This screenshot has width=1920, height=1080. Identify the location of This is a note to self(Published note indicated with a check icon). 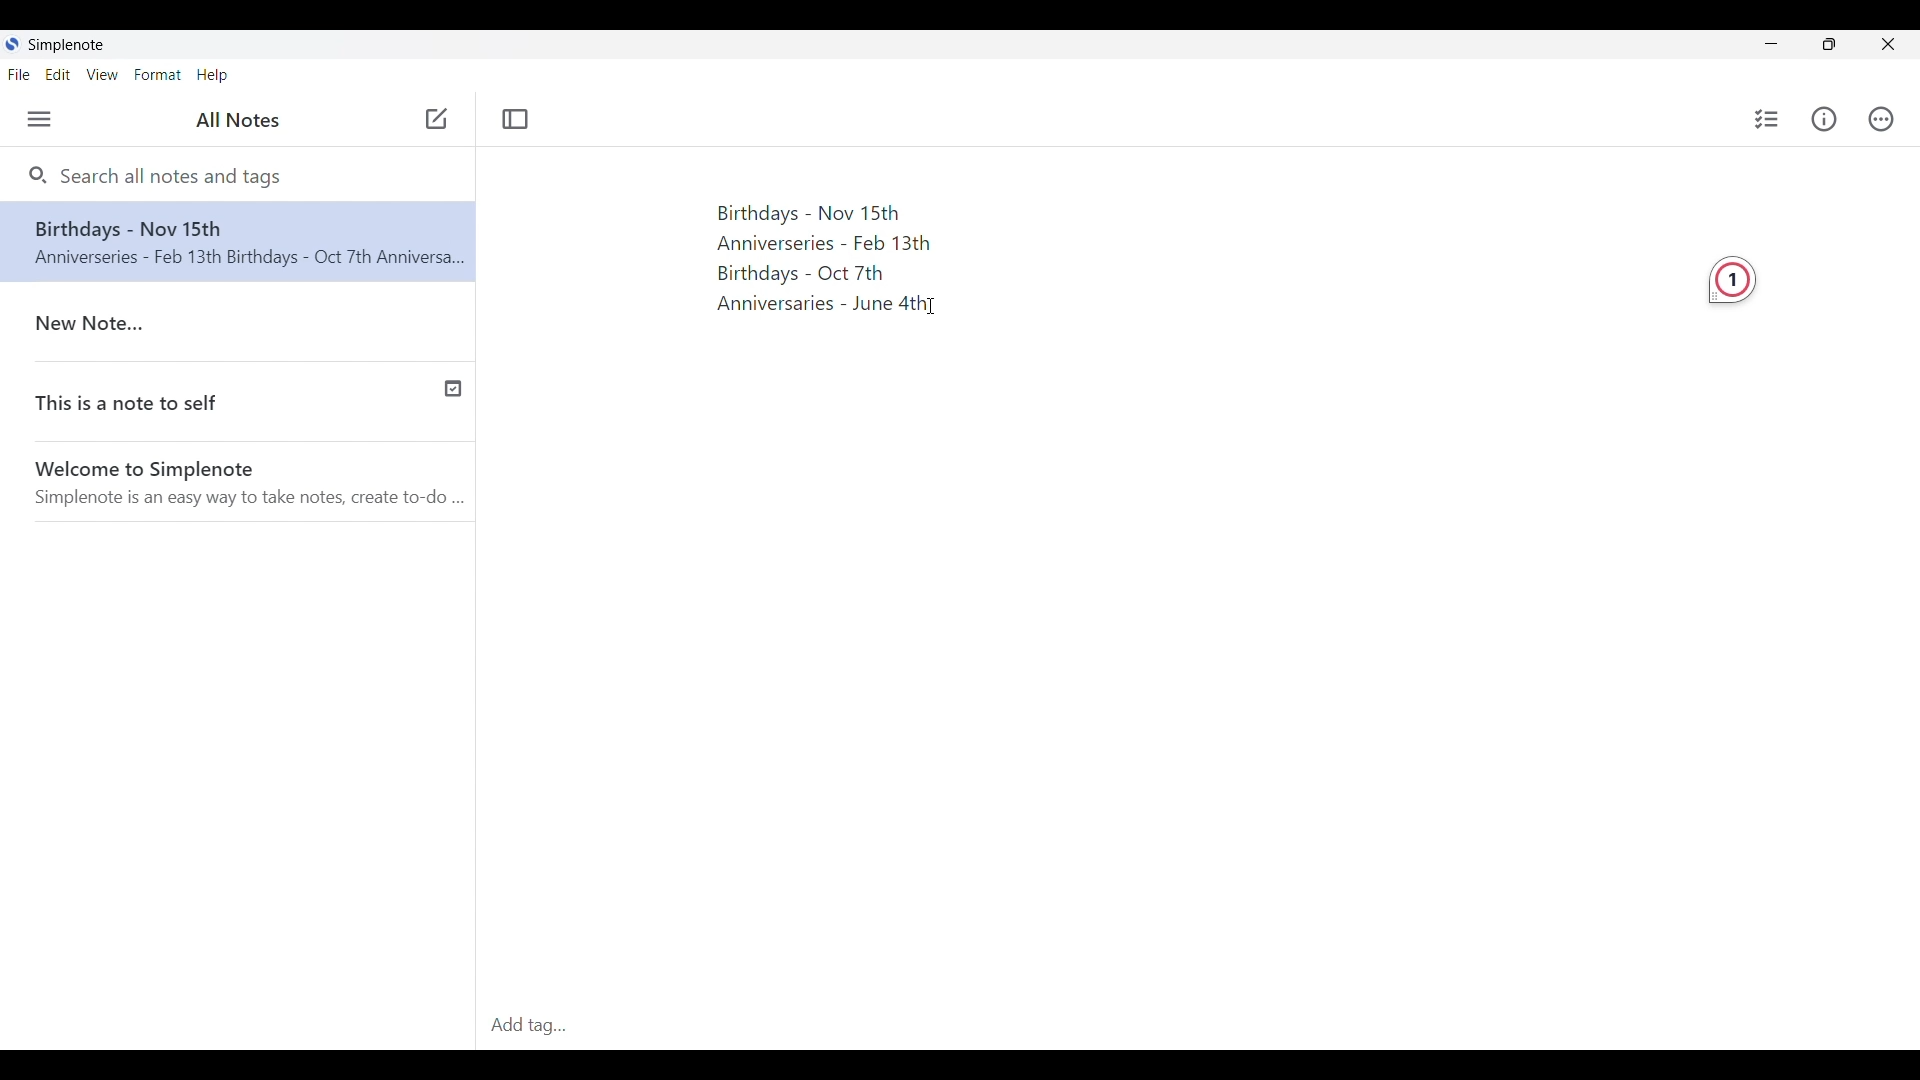
(239, 405).